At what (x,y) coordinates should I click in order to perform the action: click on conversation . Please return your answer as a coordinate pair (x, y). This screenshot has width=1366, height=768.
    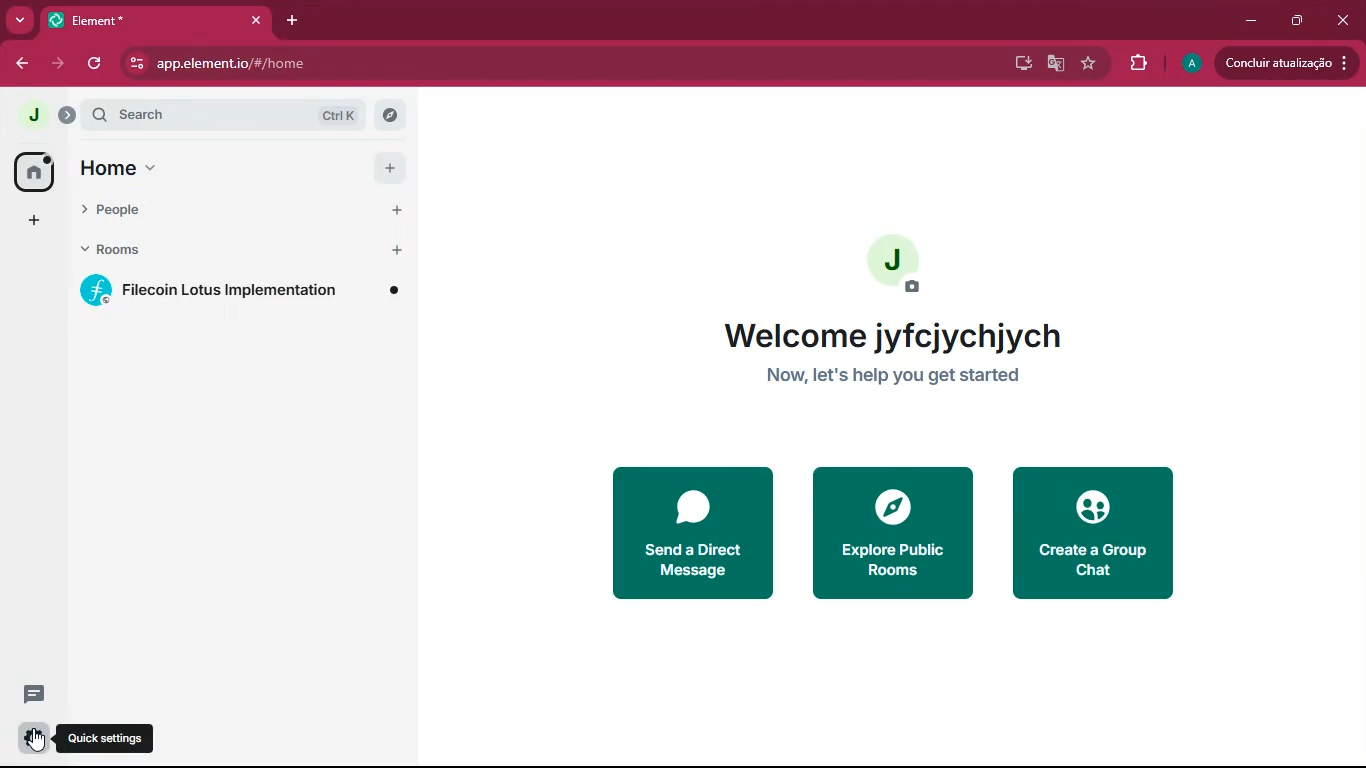
    Looking at the image, I should click on (32, 694).